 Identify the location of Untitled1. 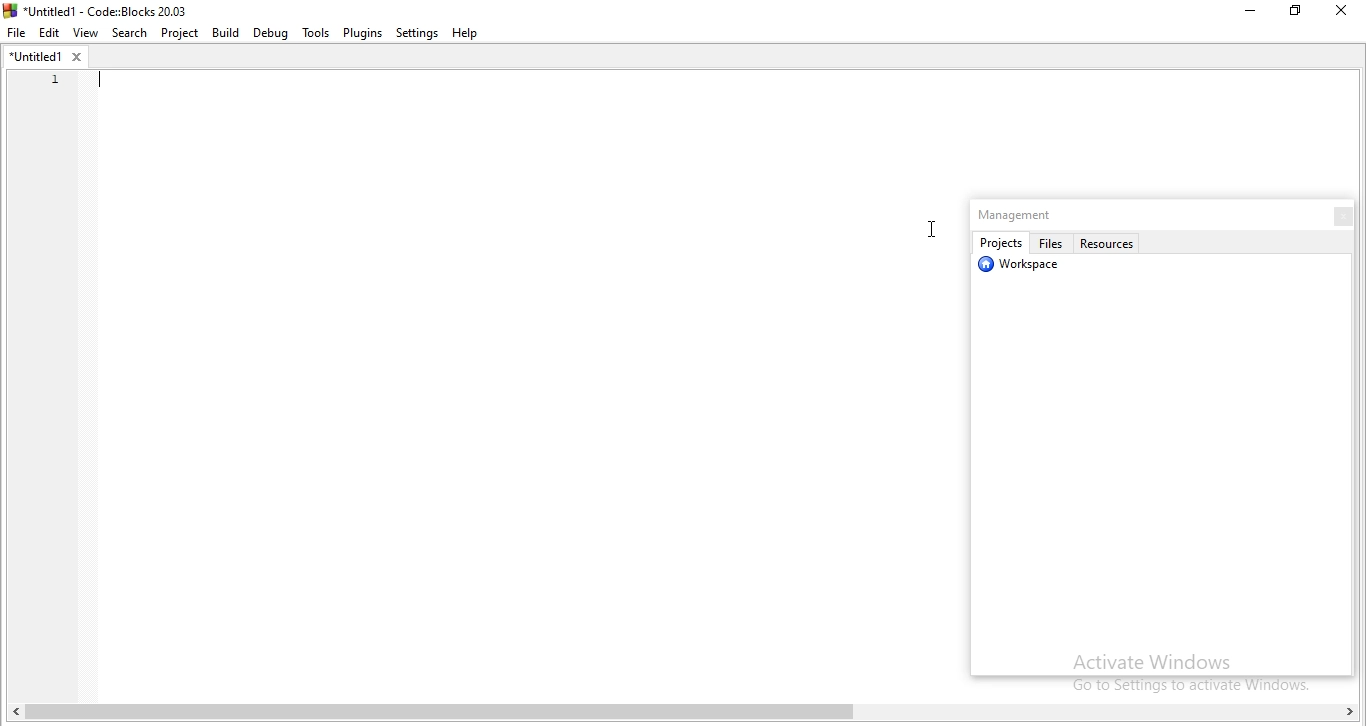
(44, 56).